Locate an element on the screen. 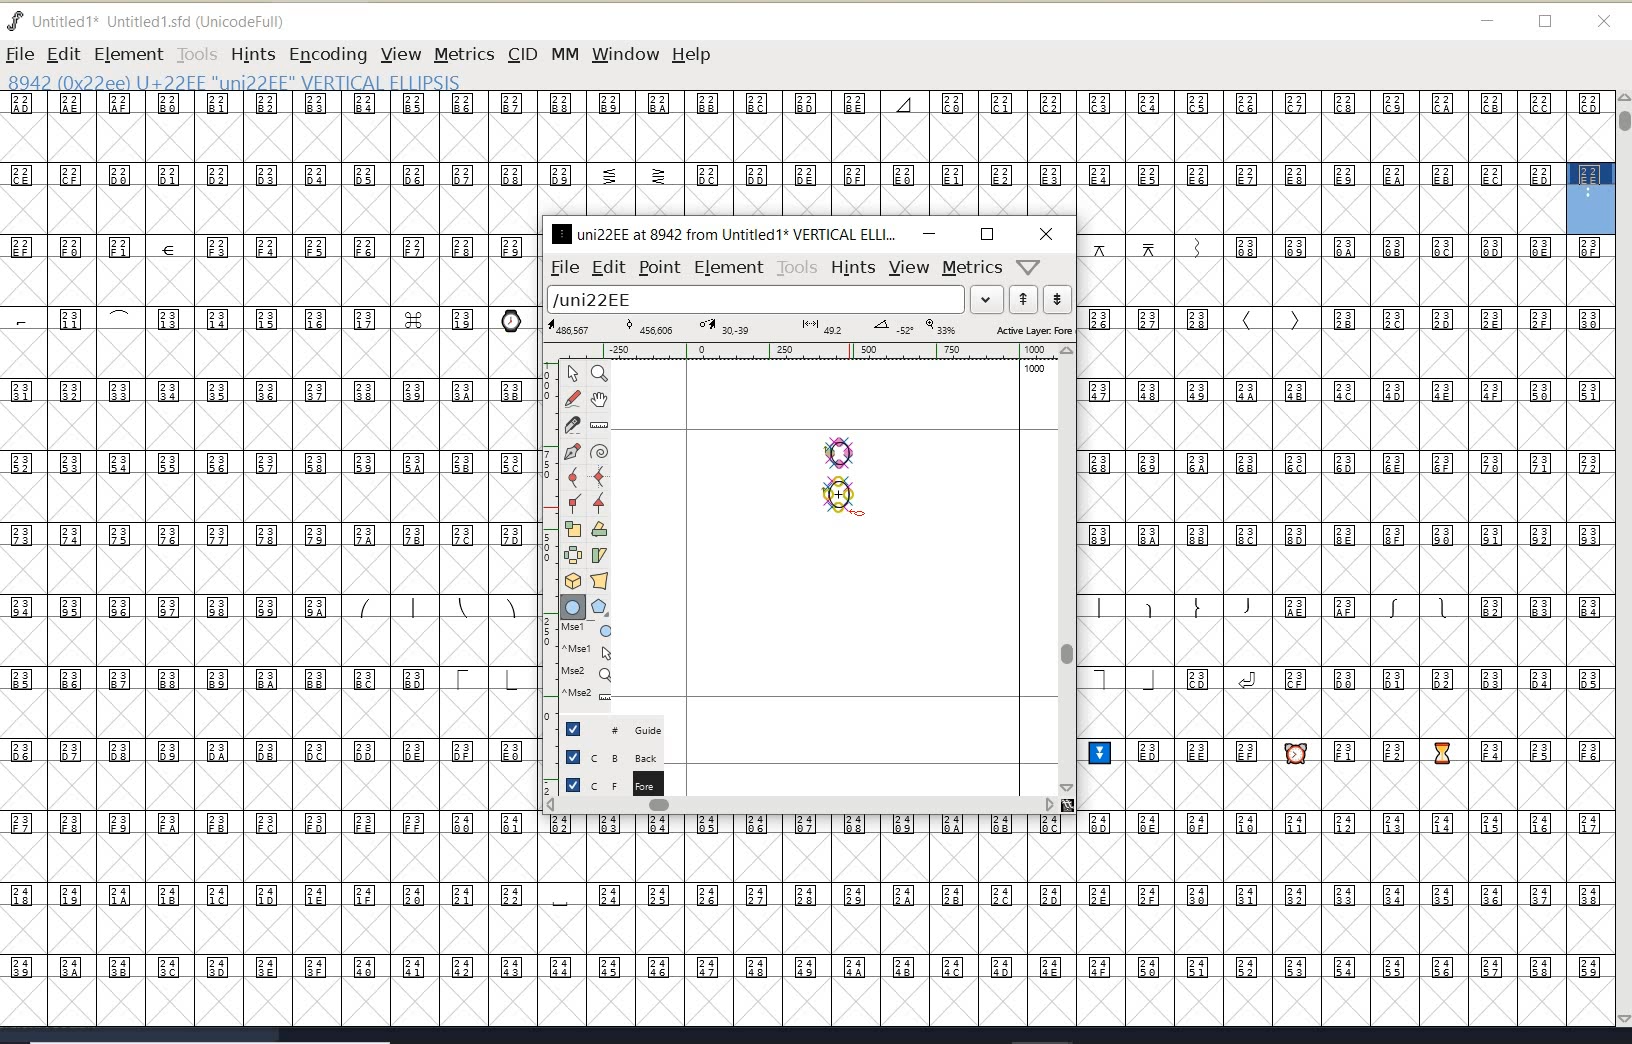  minimize is located at coordinates (1488, 21).